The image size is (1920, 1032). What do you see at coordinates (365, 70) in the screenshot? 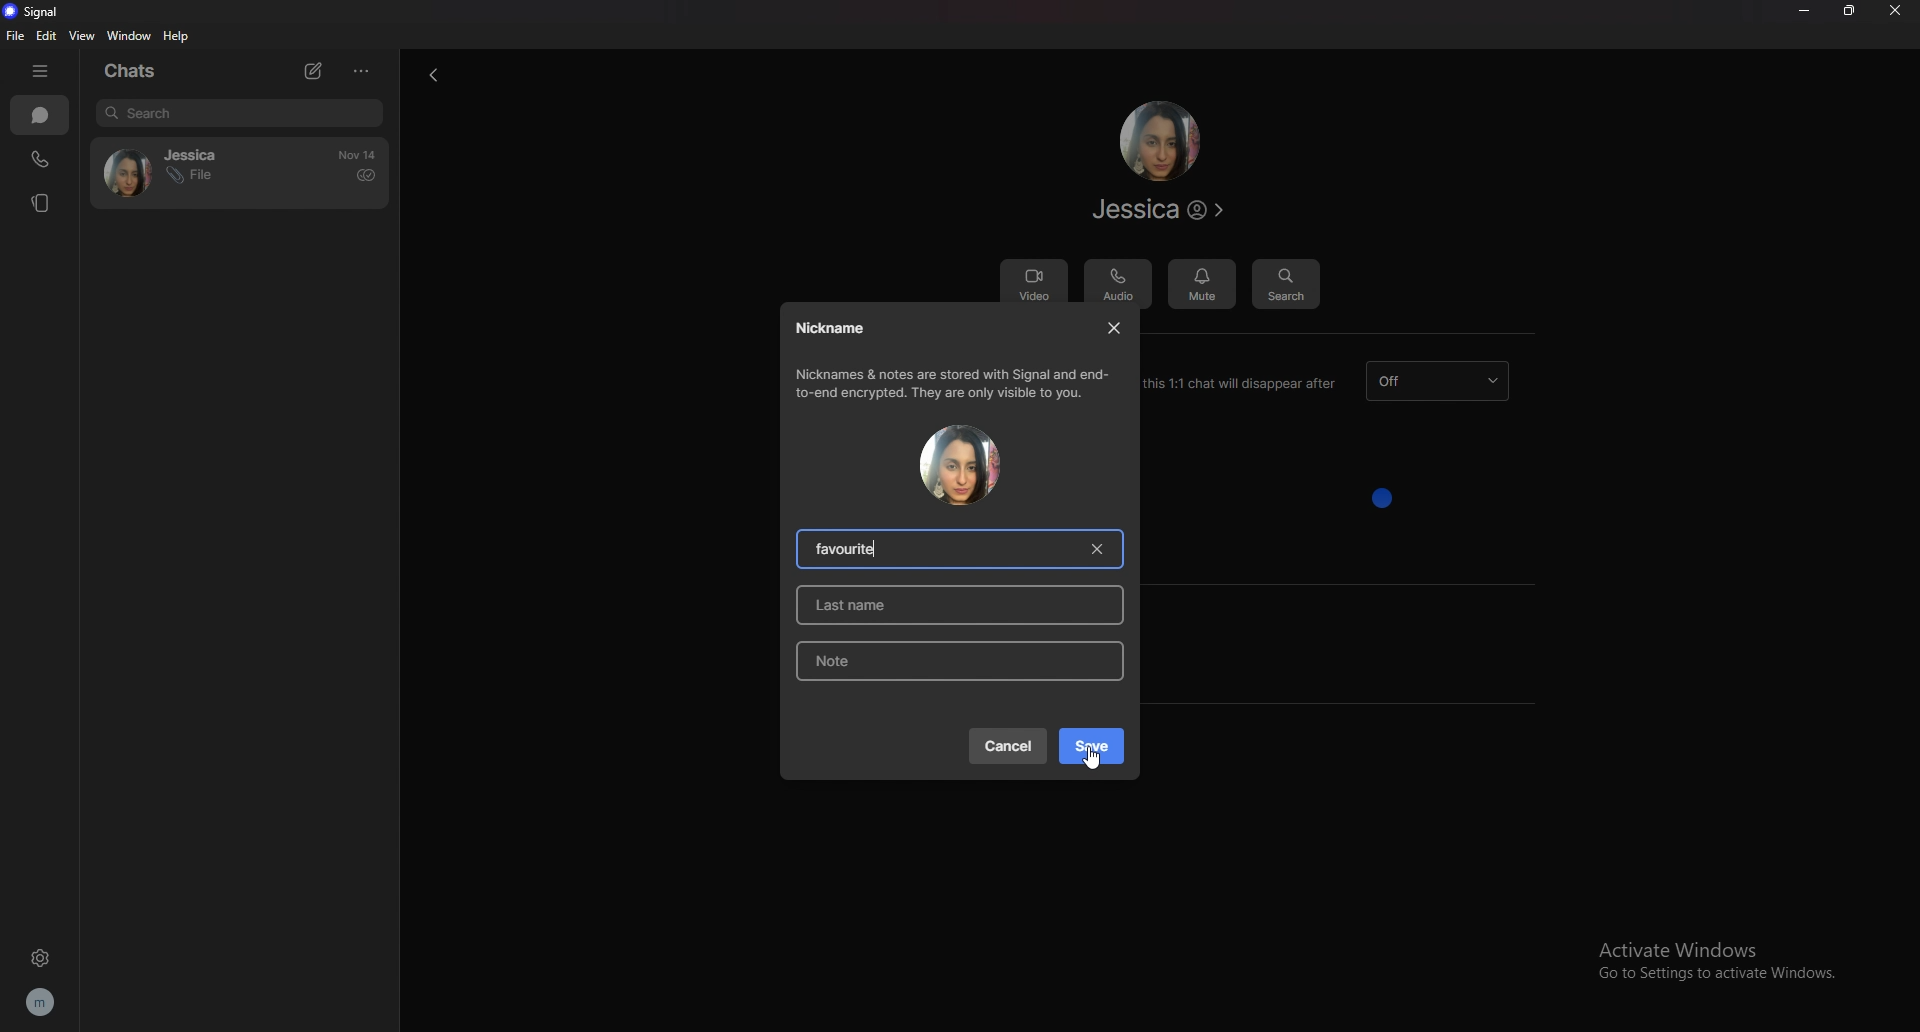
I see `options` at bounding box center [365, 70].